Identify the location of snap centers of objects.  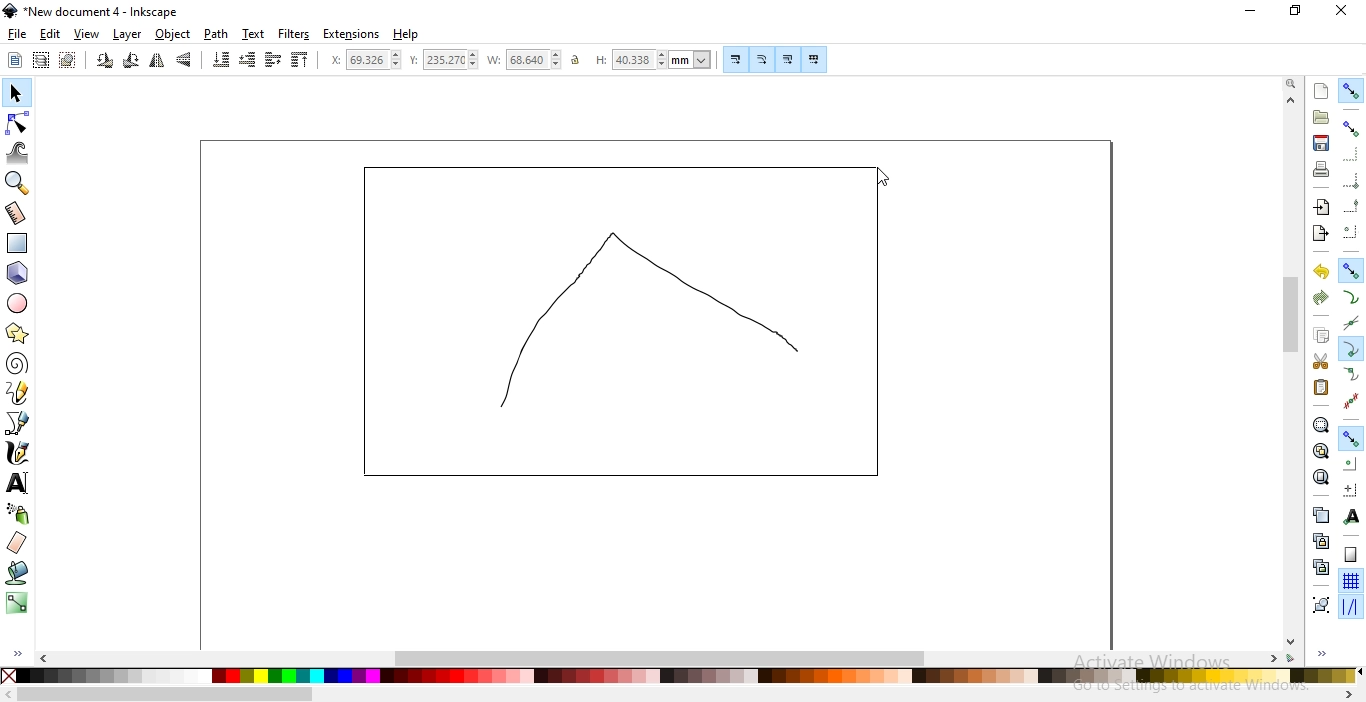
(1349, 462).